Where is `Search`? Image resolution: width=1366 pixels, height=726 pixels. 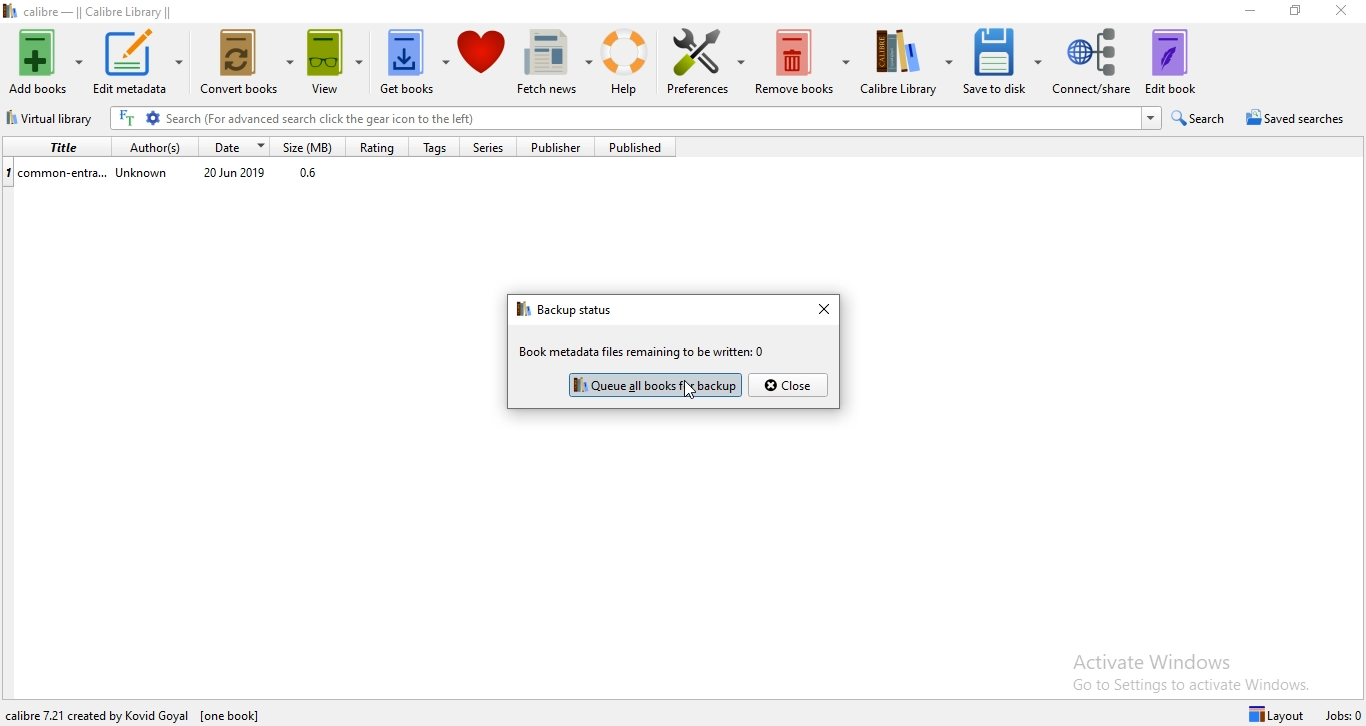
Search is located at coordinates (1203, 118).